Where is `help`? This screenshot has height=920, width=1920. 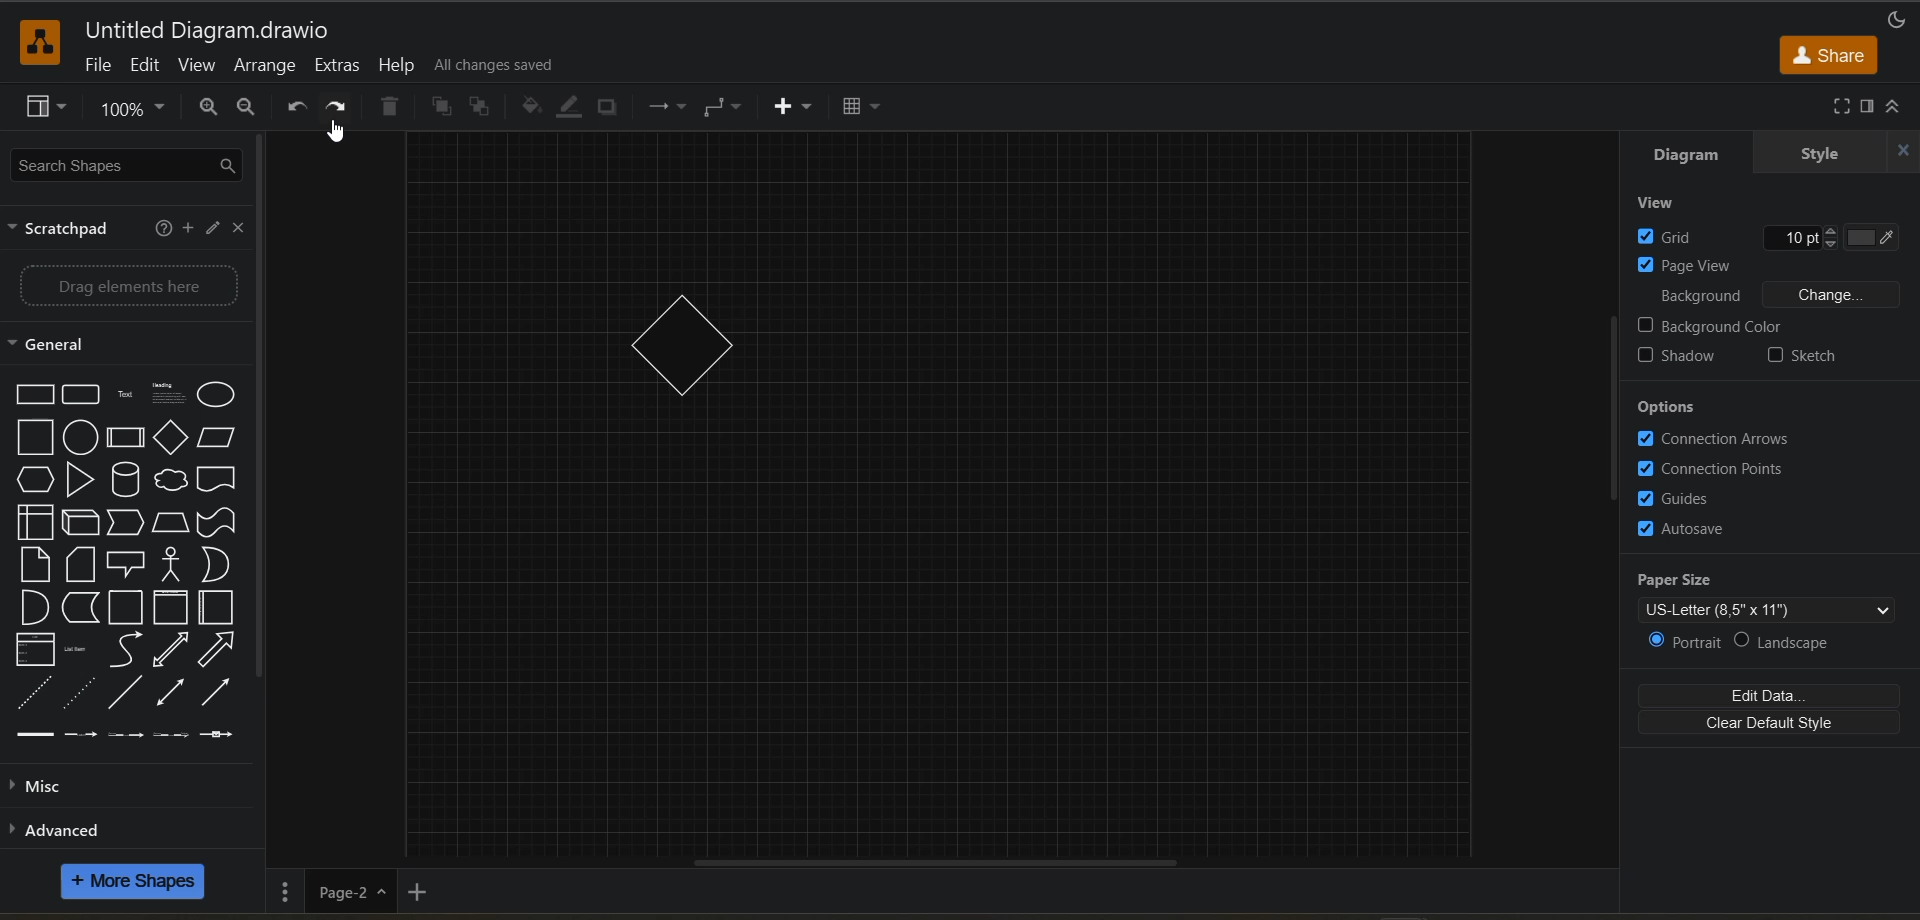 help is located at coordinates (400, 66).